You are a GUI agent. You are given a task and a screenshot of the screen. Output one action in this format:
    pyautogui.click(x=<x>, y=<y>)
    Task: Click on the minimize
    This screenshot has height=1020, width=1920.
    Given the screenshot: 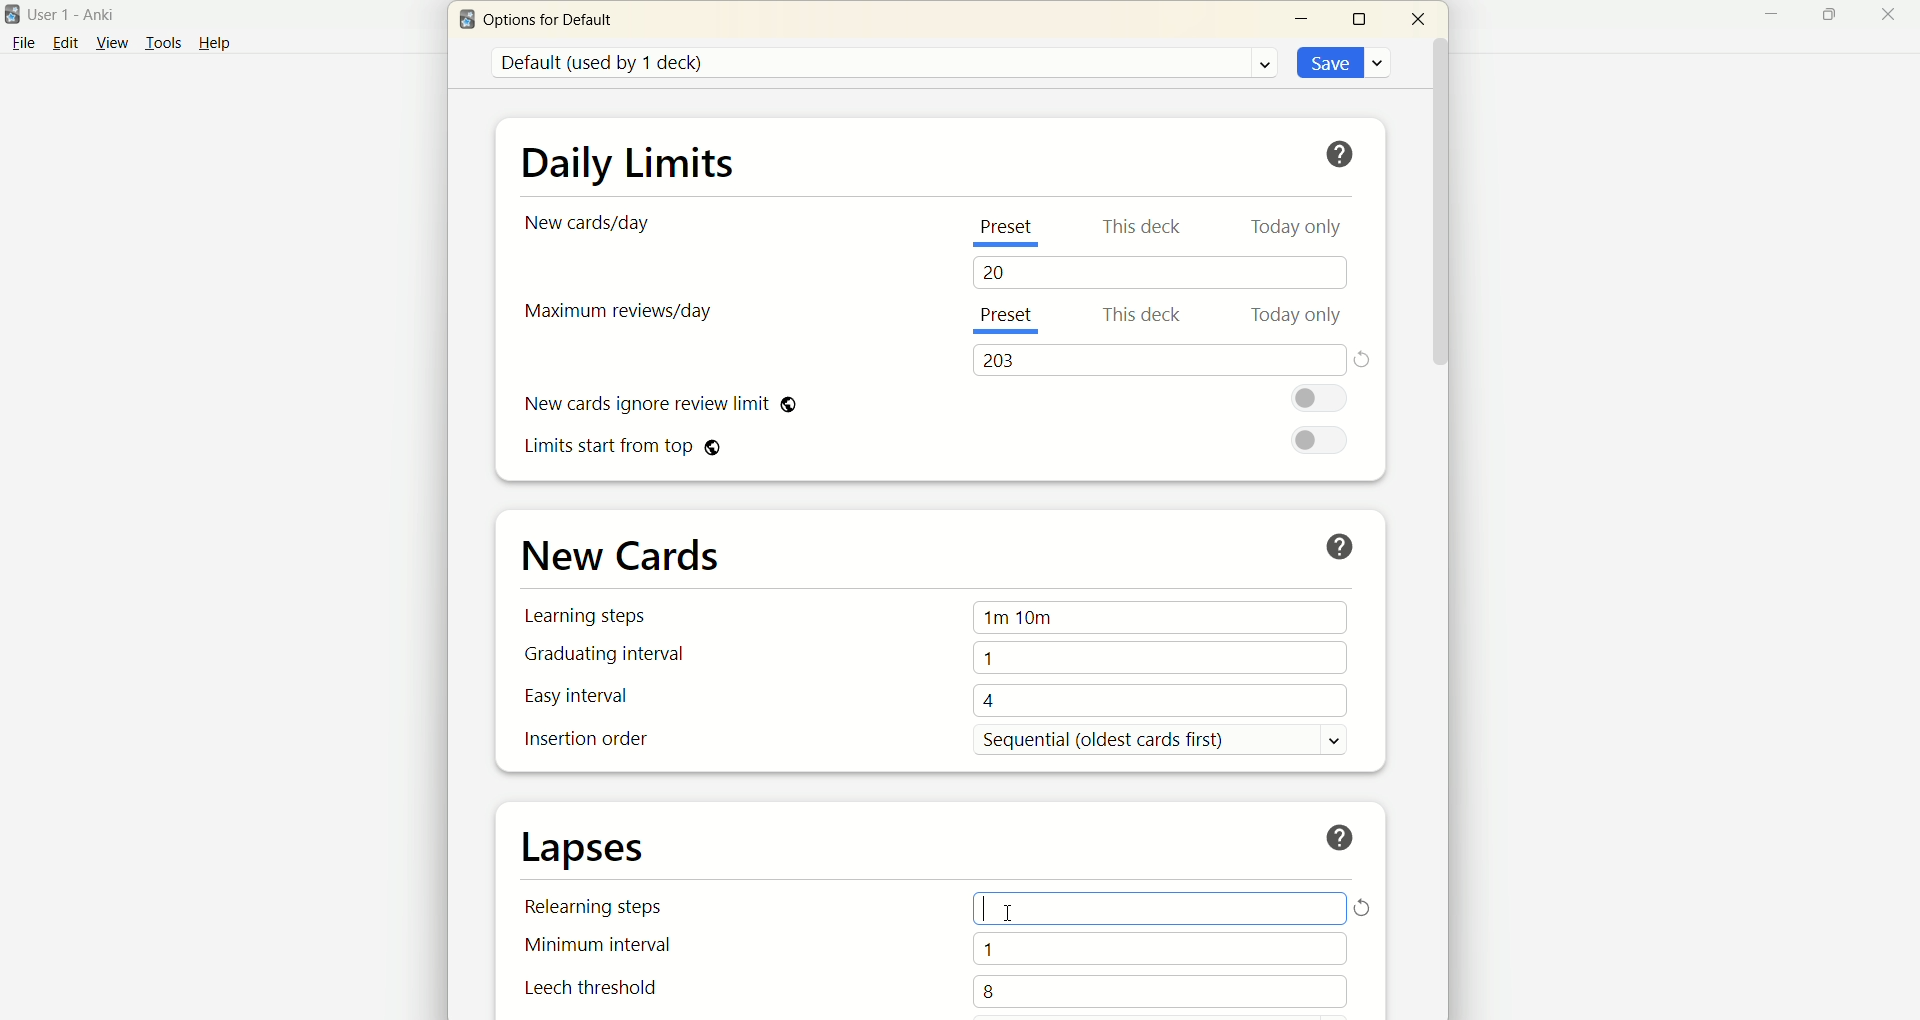 What is the action you would take?
    pyautogui.click(x=1763, y=17)
    